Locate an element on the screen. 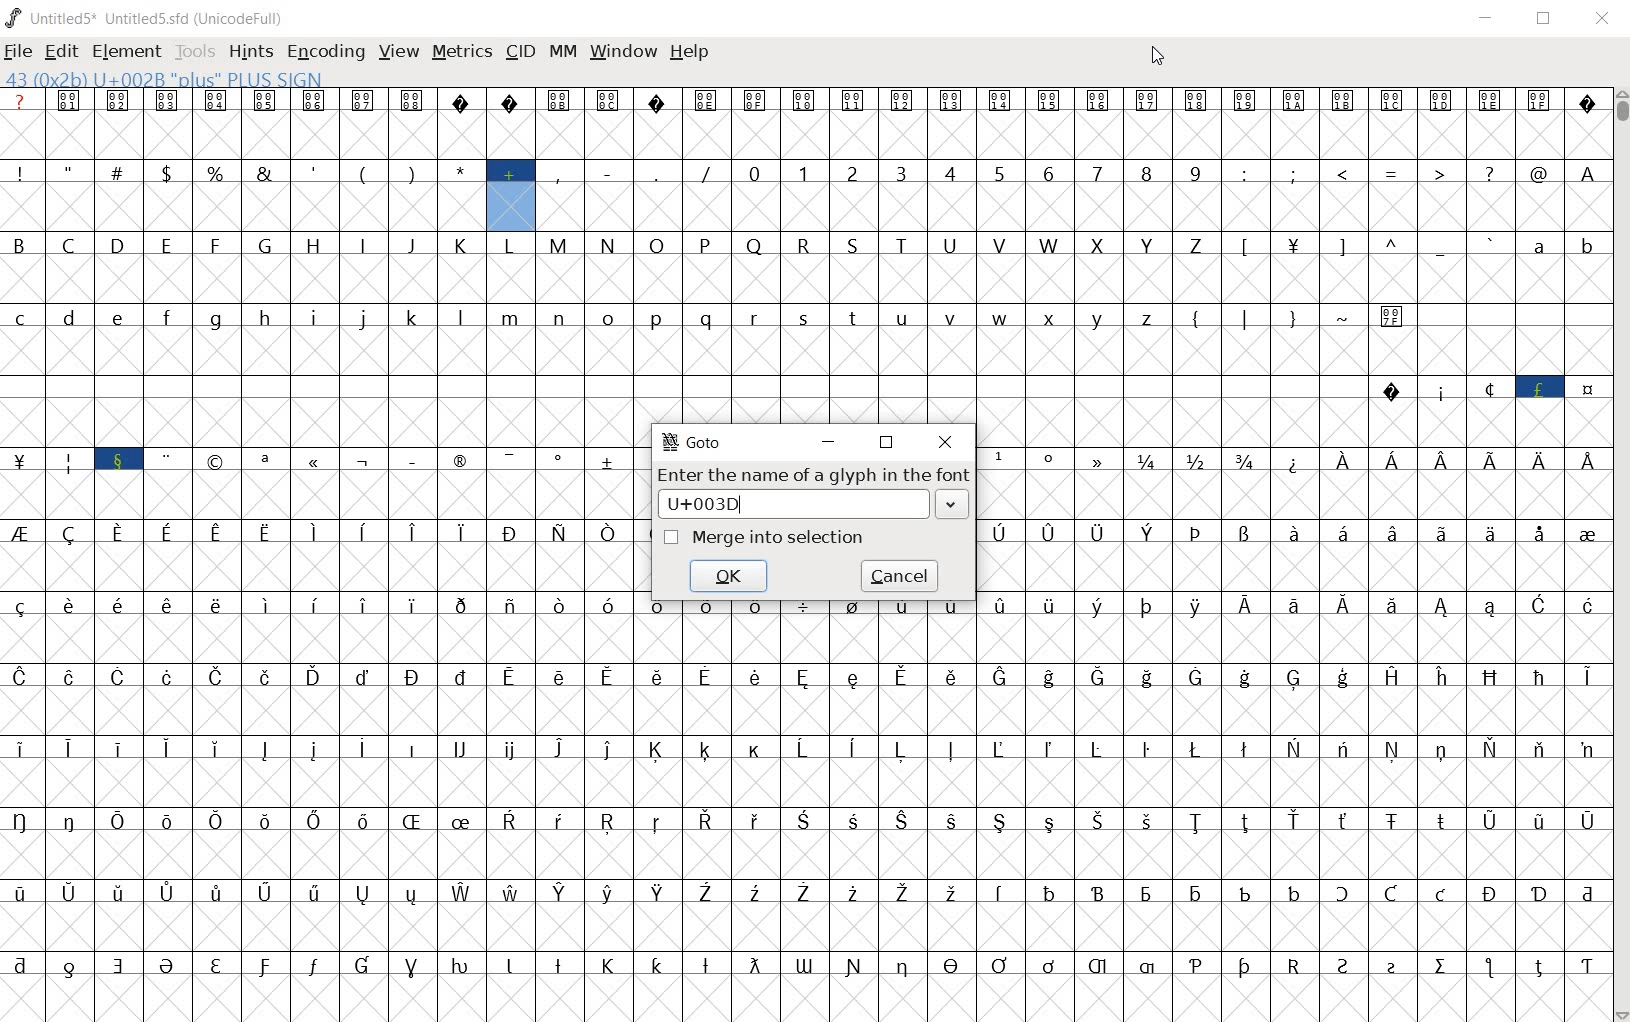 Image resolution: width=1630 pixels, height=1022 pixels. close is located at coordinates (1602, 20).